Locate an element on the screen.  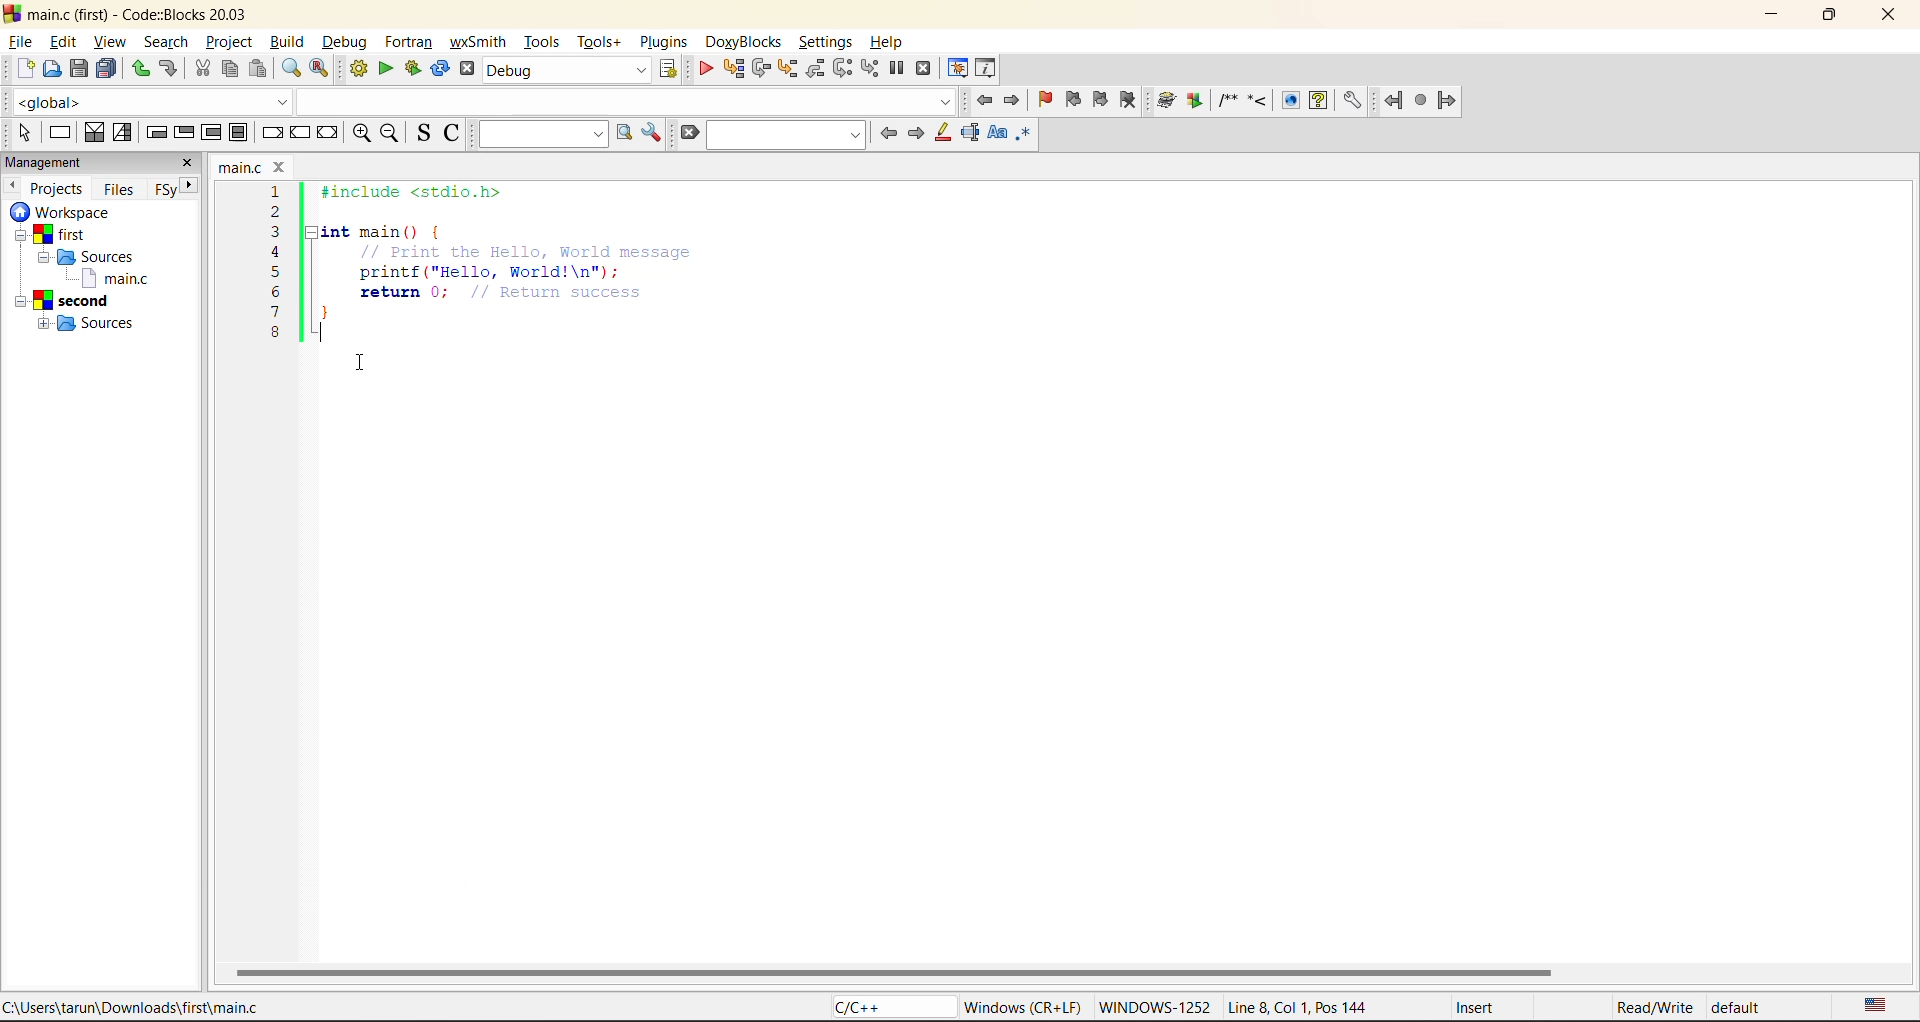
minimize is located at coordinates (1775, 12).